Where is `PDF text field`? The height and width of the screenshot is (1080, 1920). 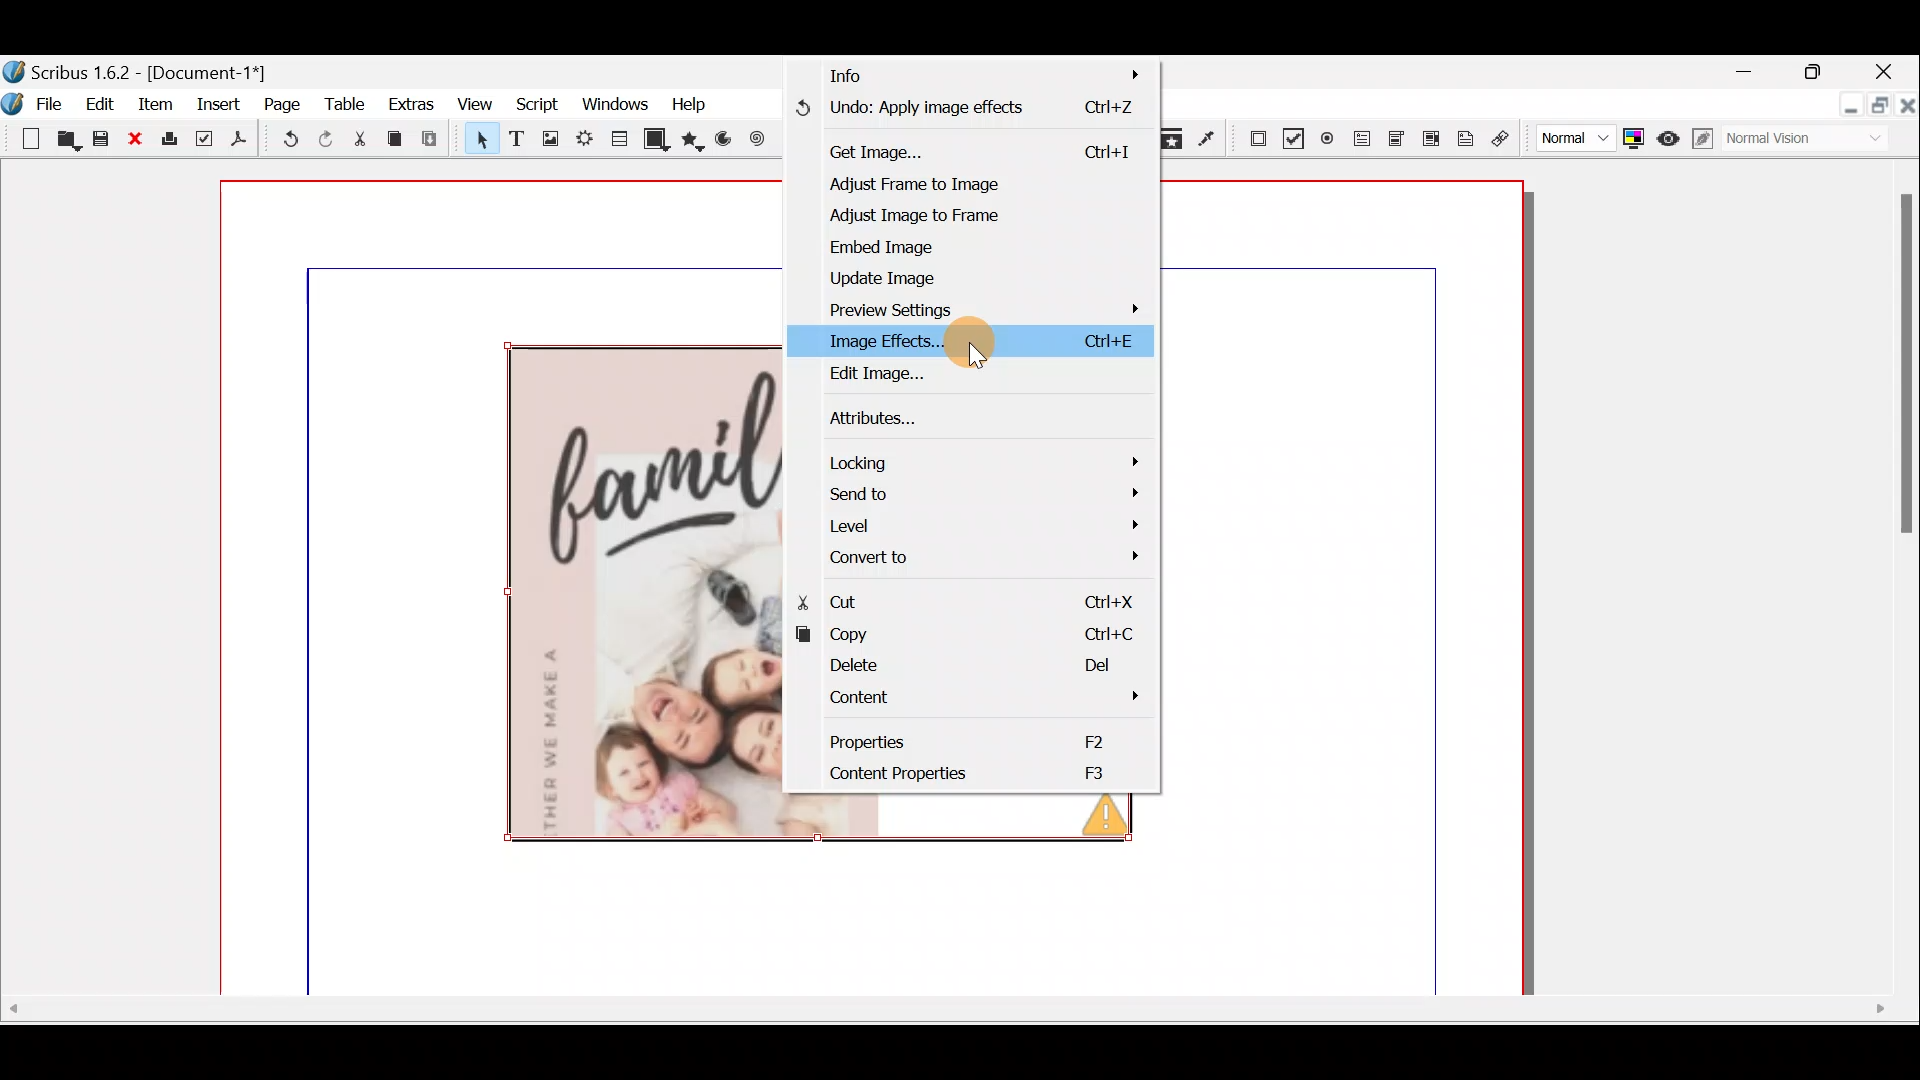
PDF text field is located at coordinates (1365, 145).